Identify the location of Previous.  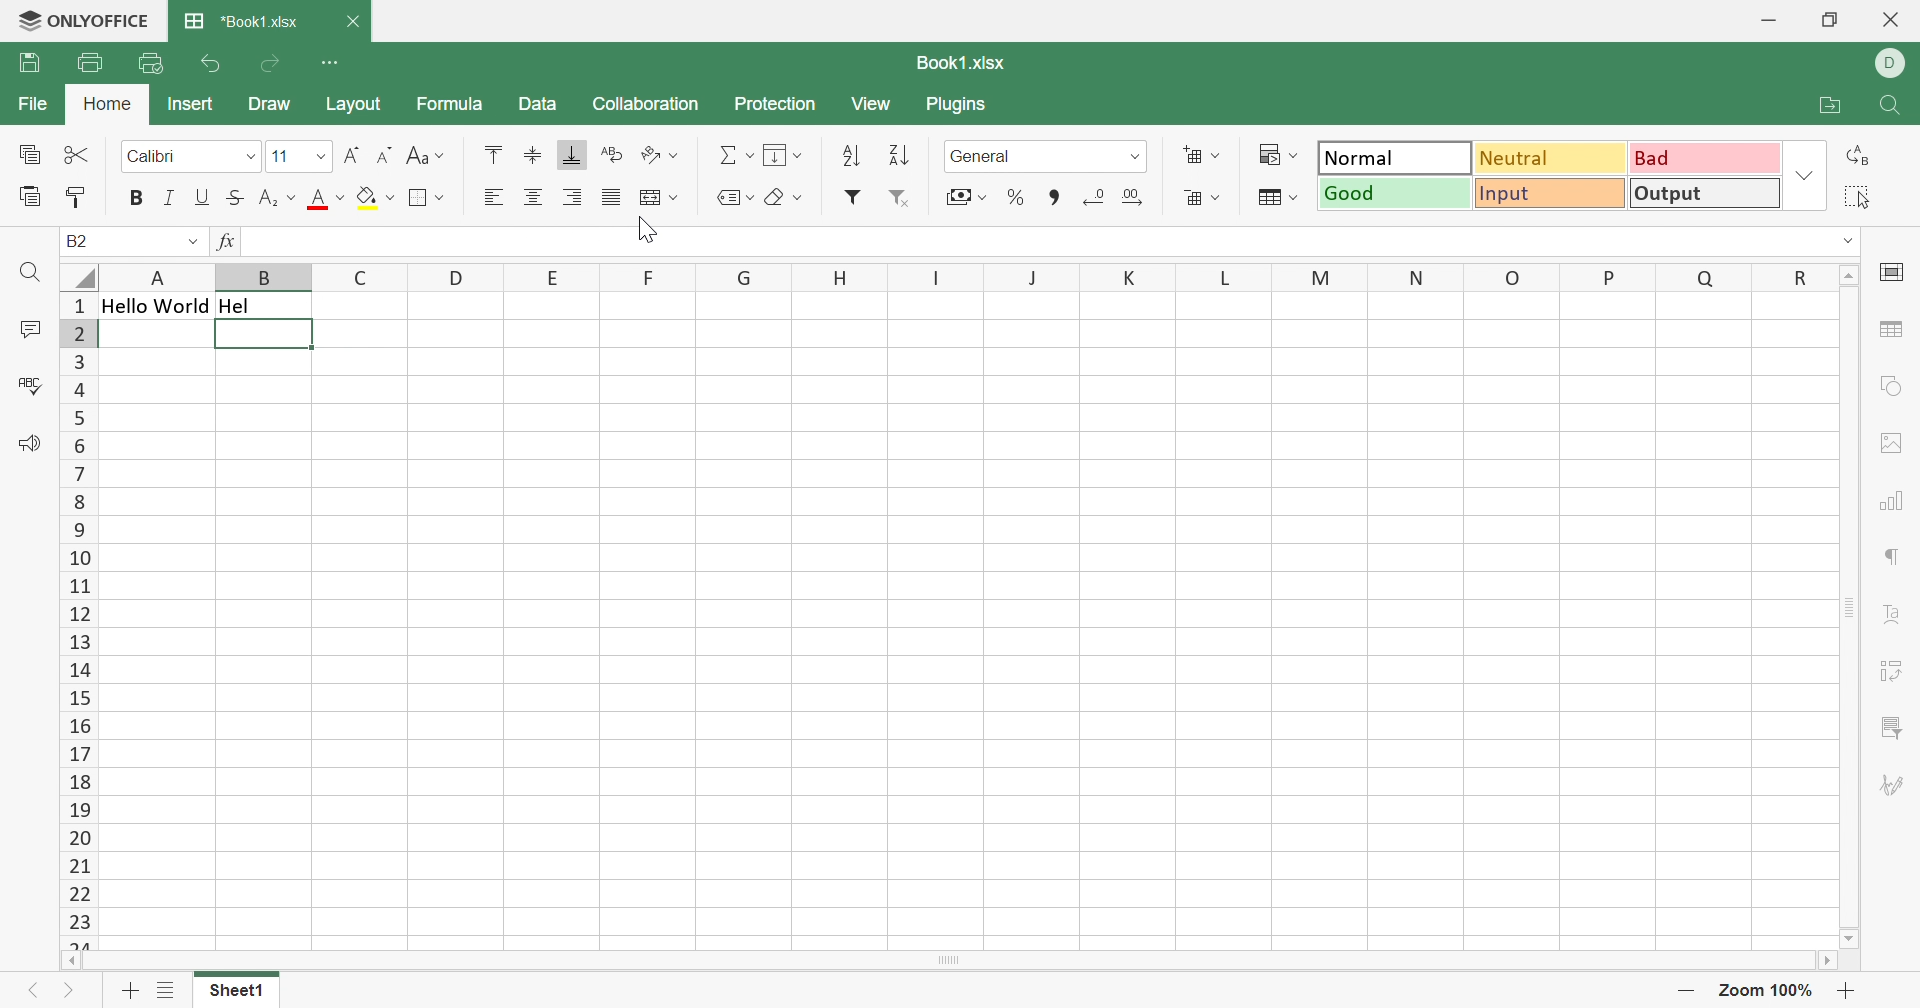
(35, 990).